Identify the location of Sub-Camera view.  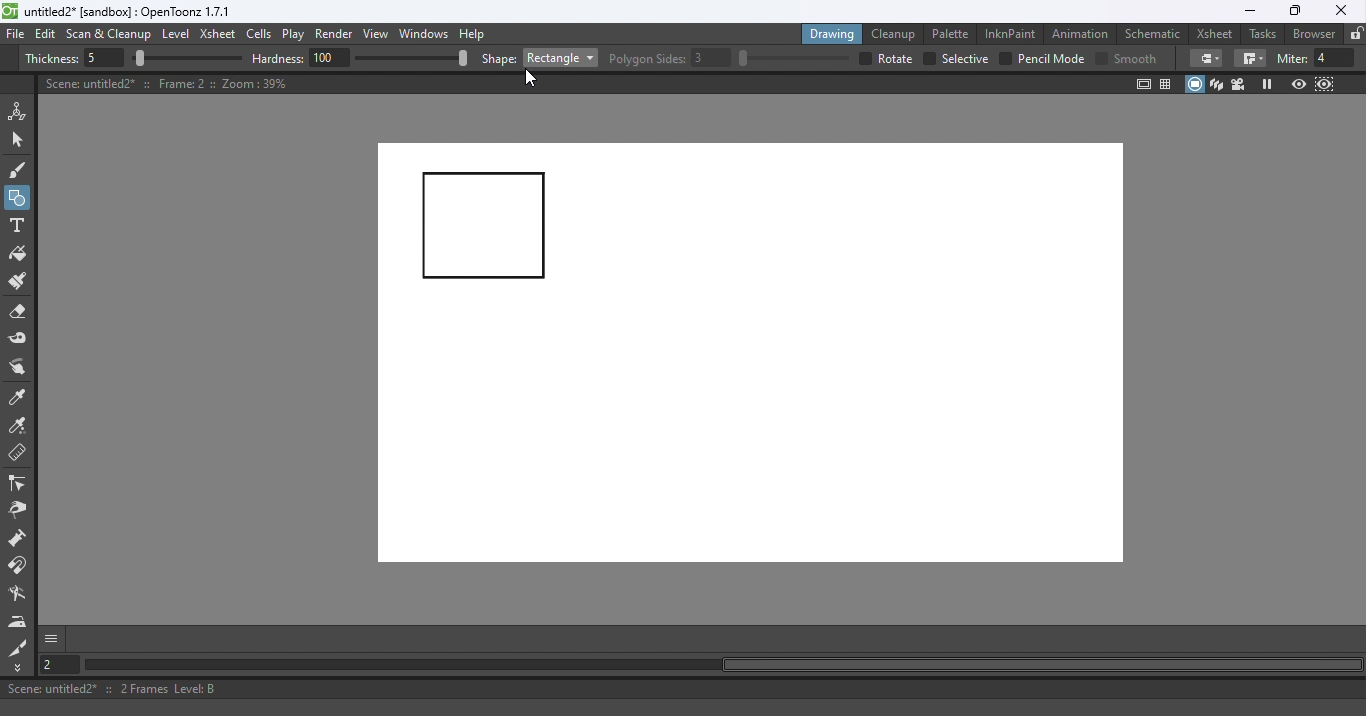
(1326, 84).